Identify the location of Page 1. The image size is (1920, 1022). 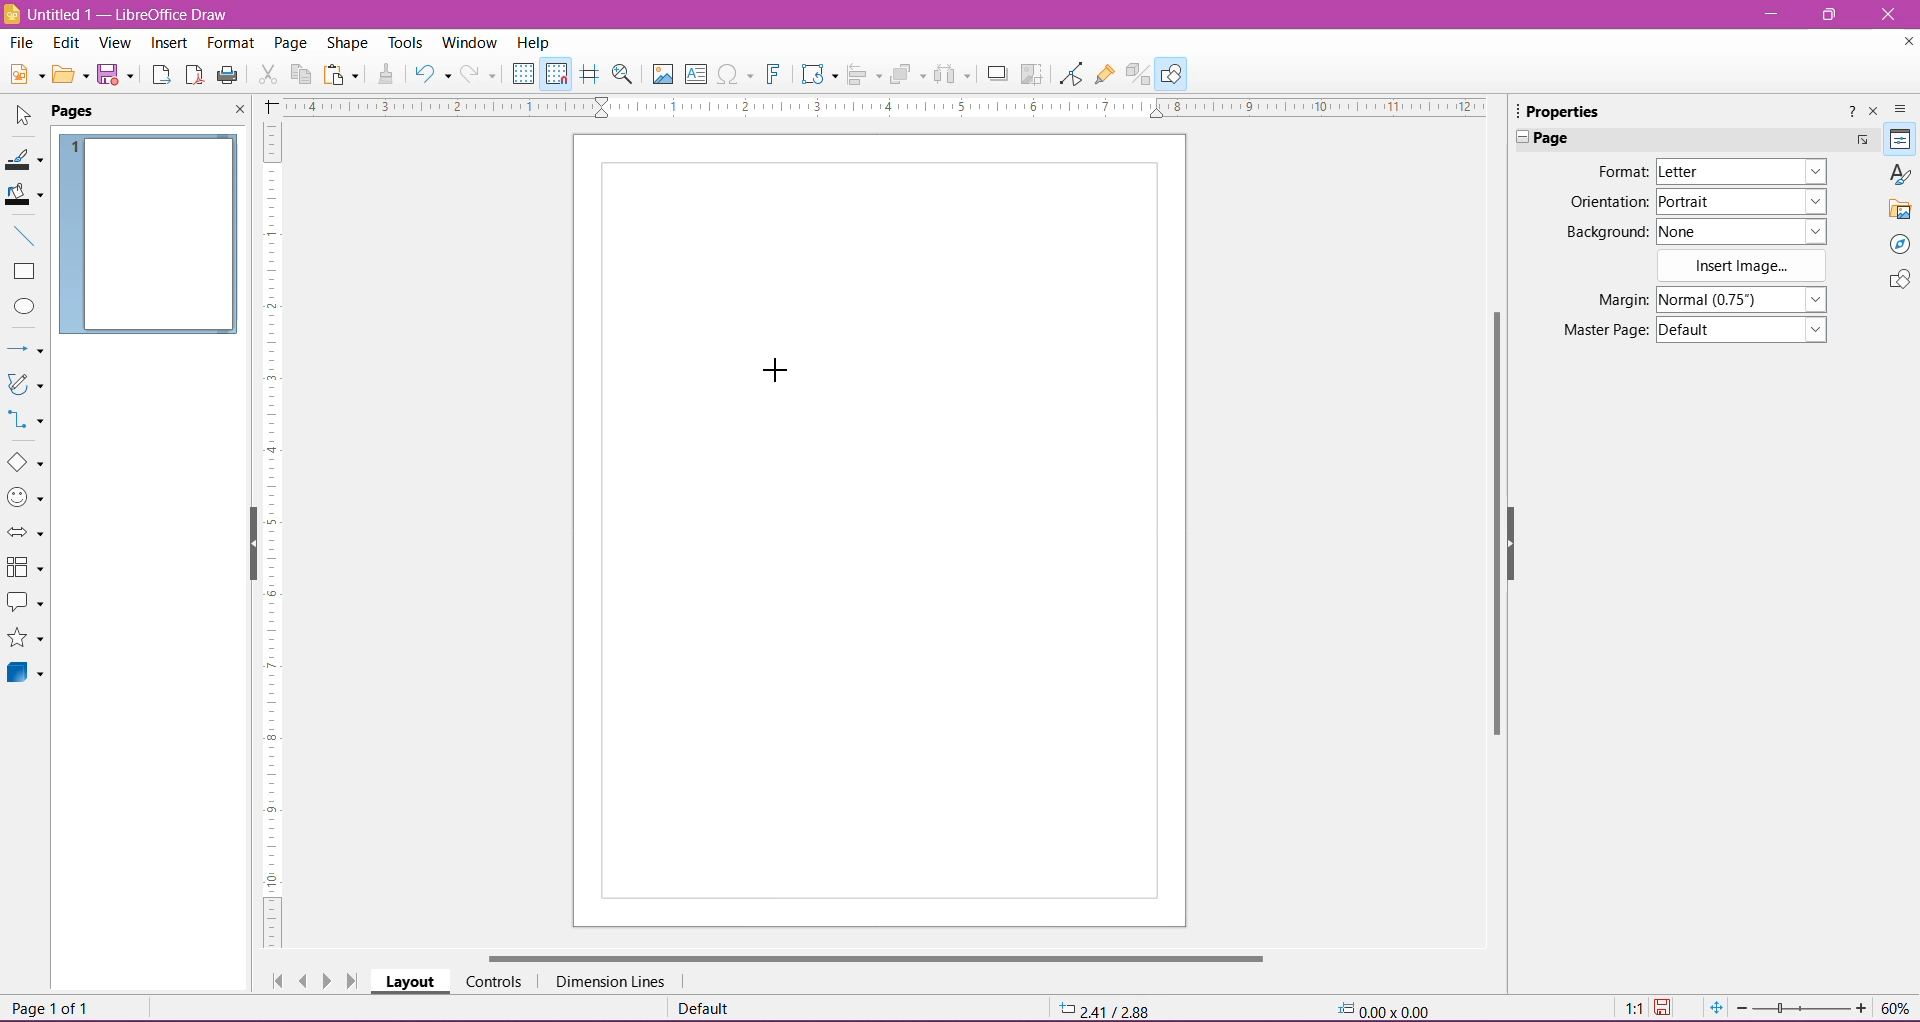
(149, 236).